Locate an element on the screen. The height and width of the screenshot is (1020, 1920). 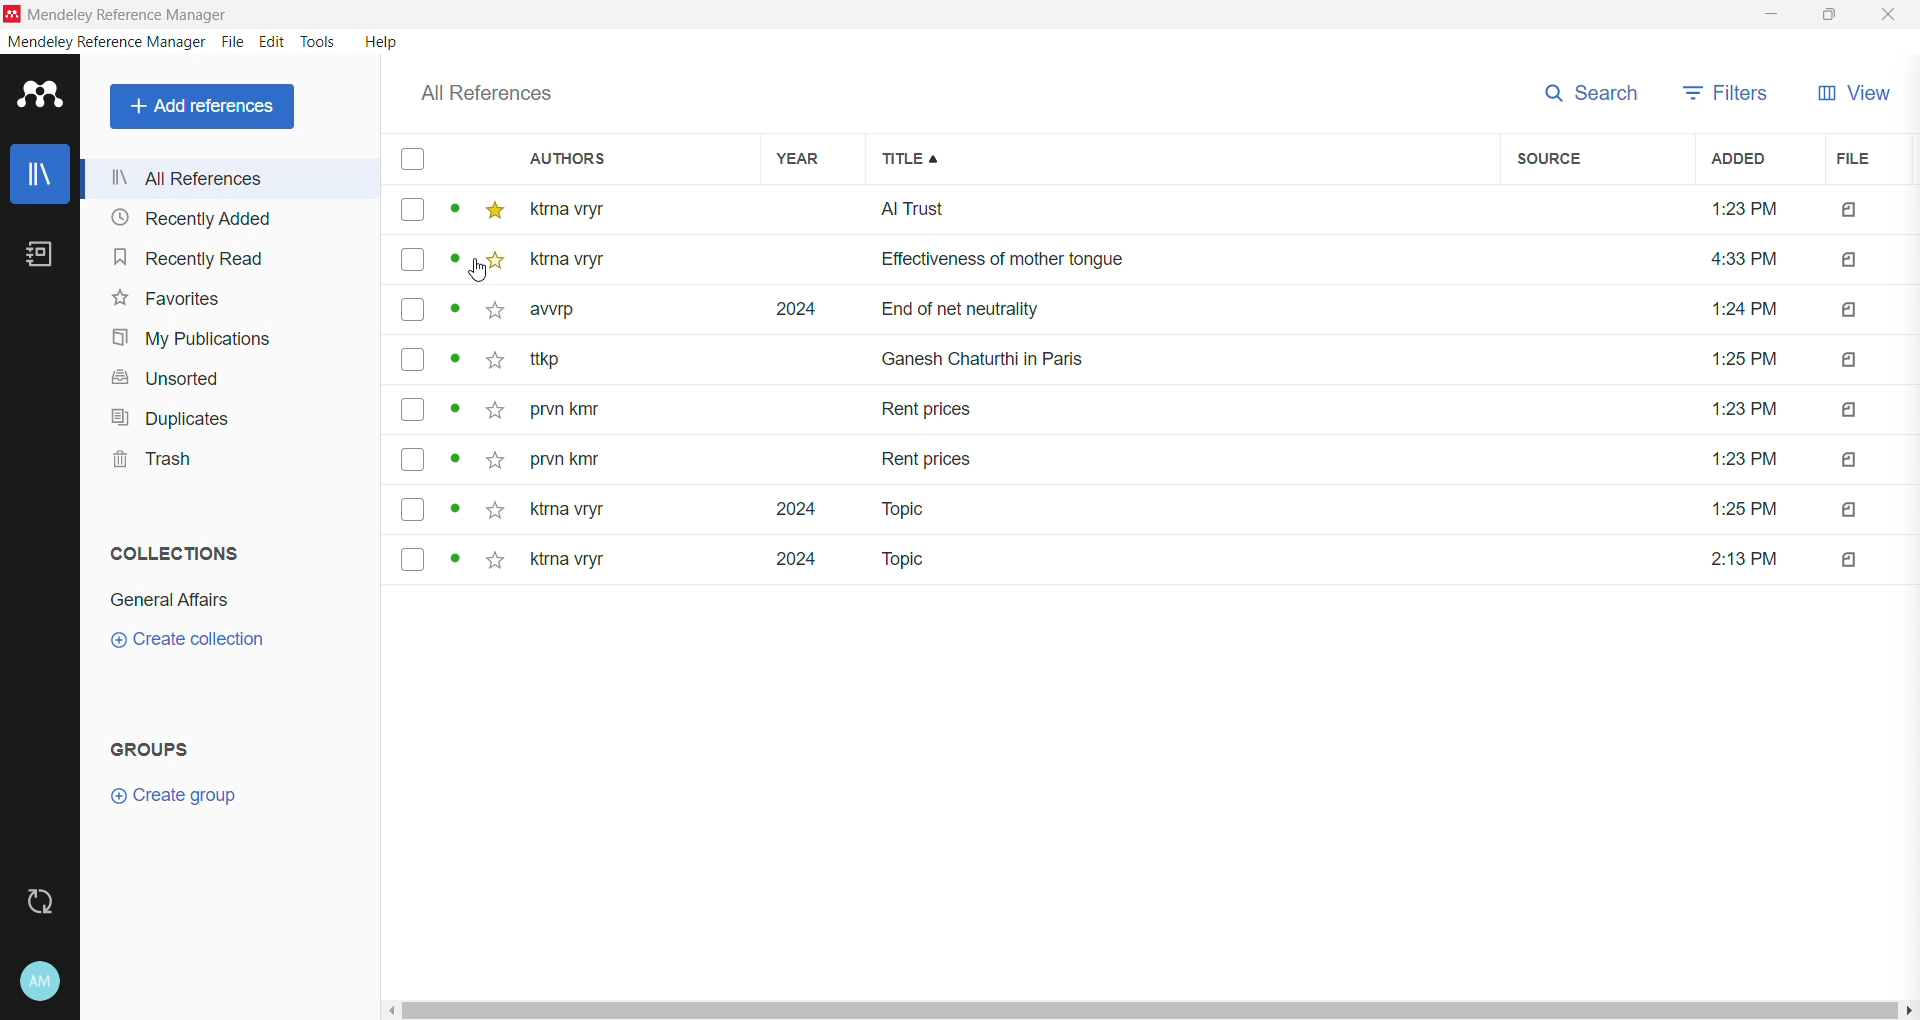
ktna vryt  is located at coordinates (563, 511).